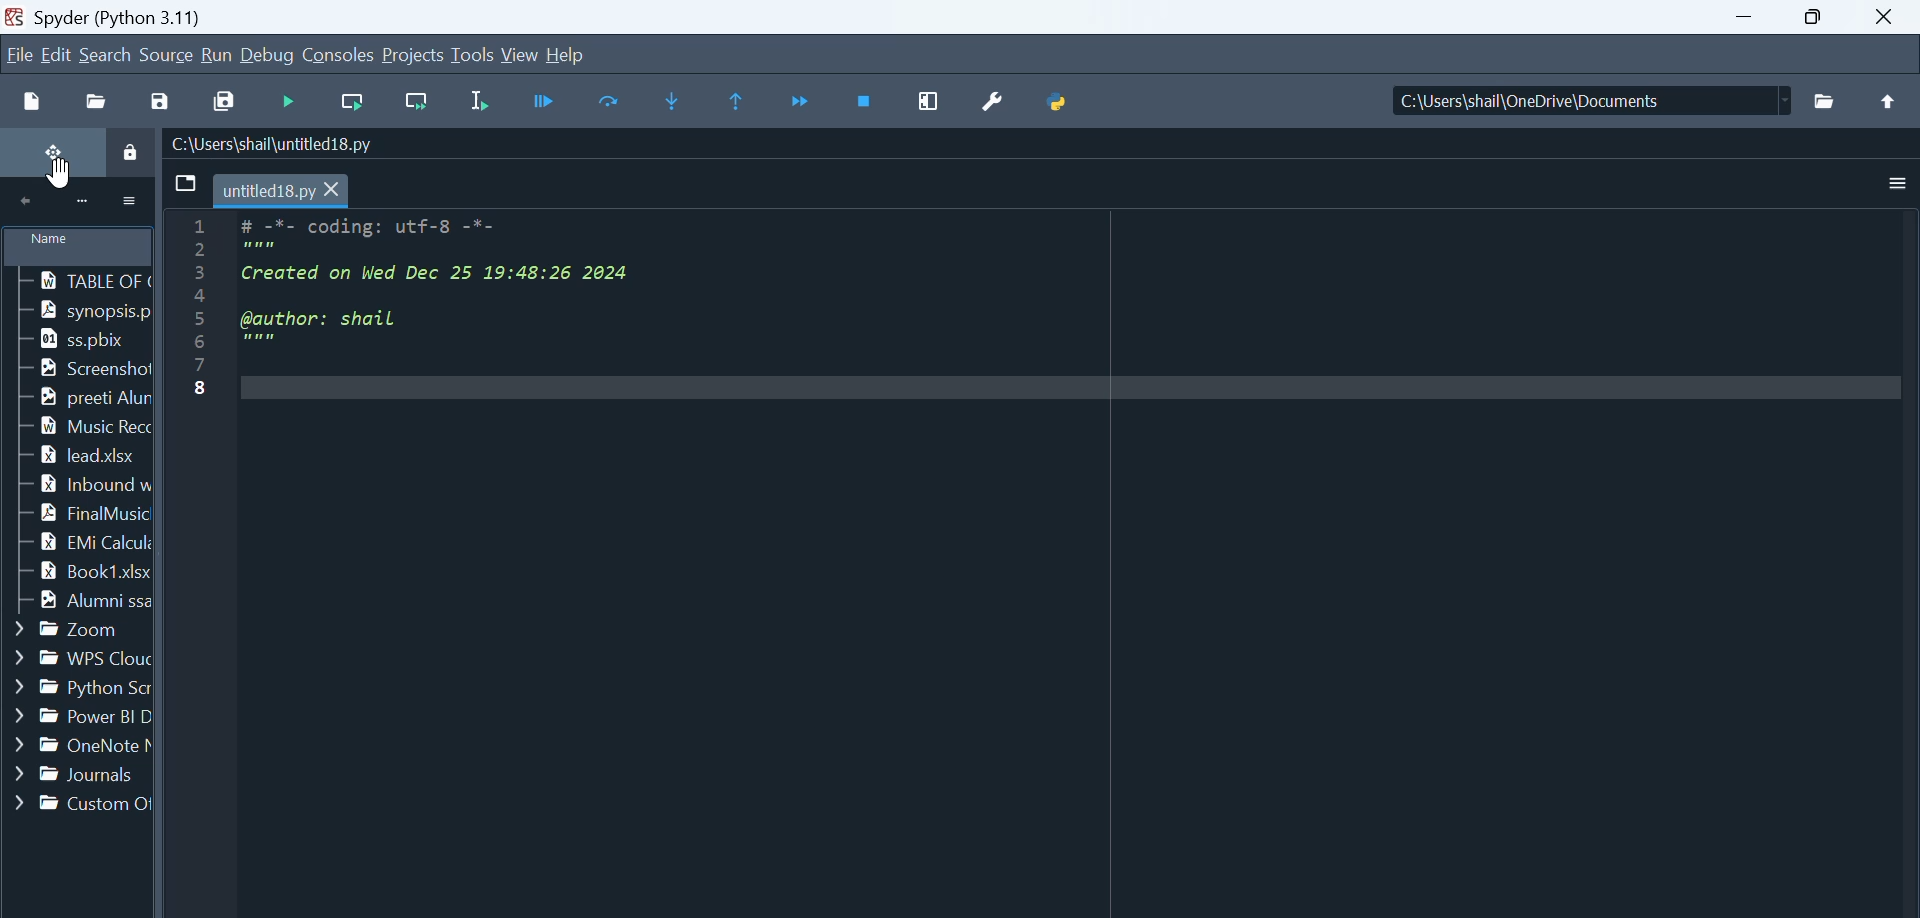  I want to click on EM: Calcul:.., so click(76, 542).